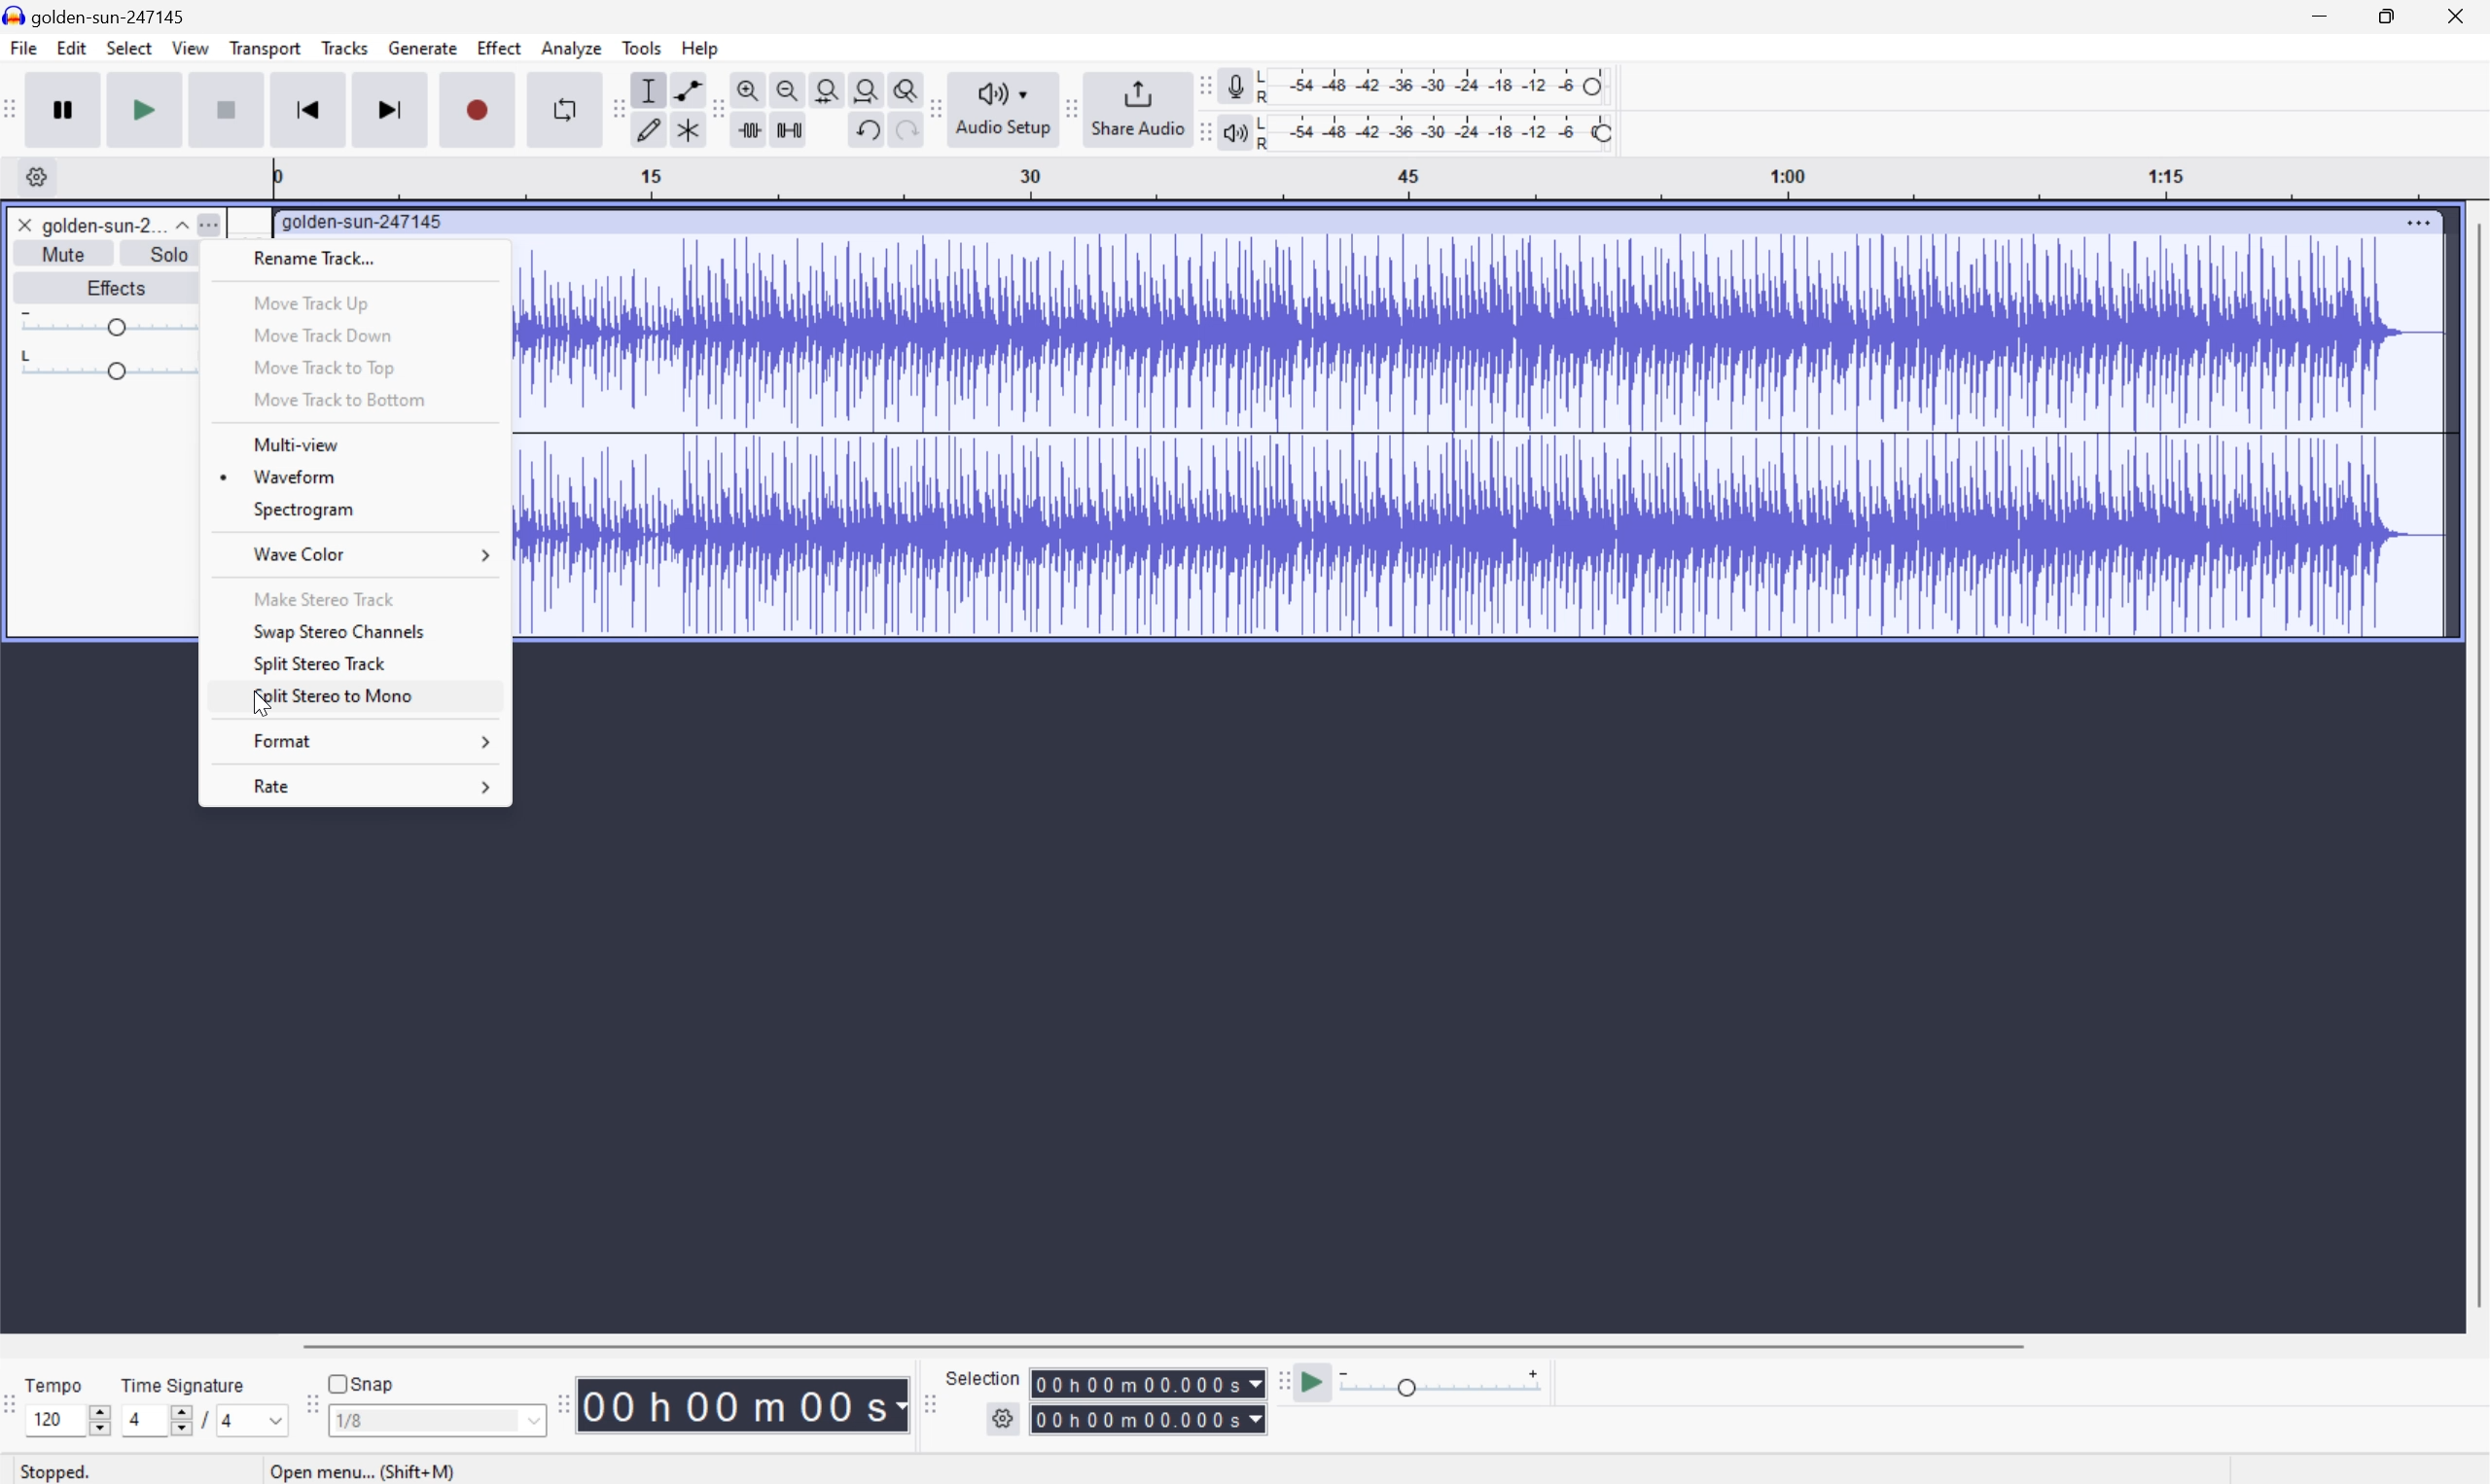  What do you see at coordinates (715, 107) in the screenshot?
I see `Audacity Edit toolbar` at bounding box center [715, 107].